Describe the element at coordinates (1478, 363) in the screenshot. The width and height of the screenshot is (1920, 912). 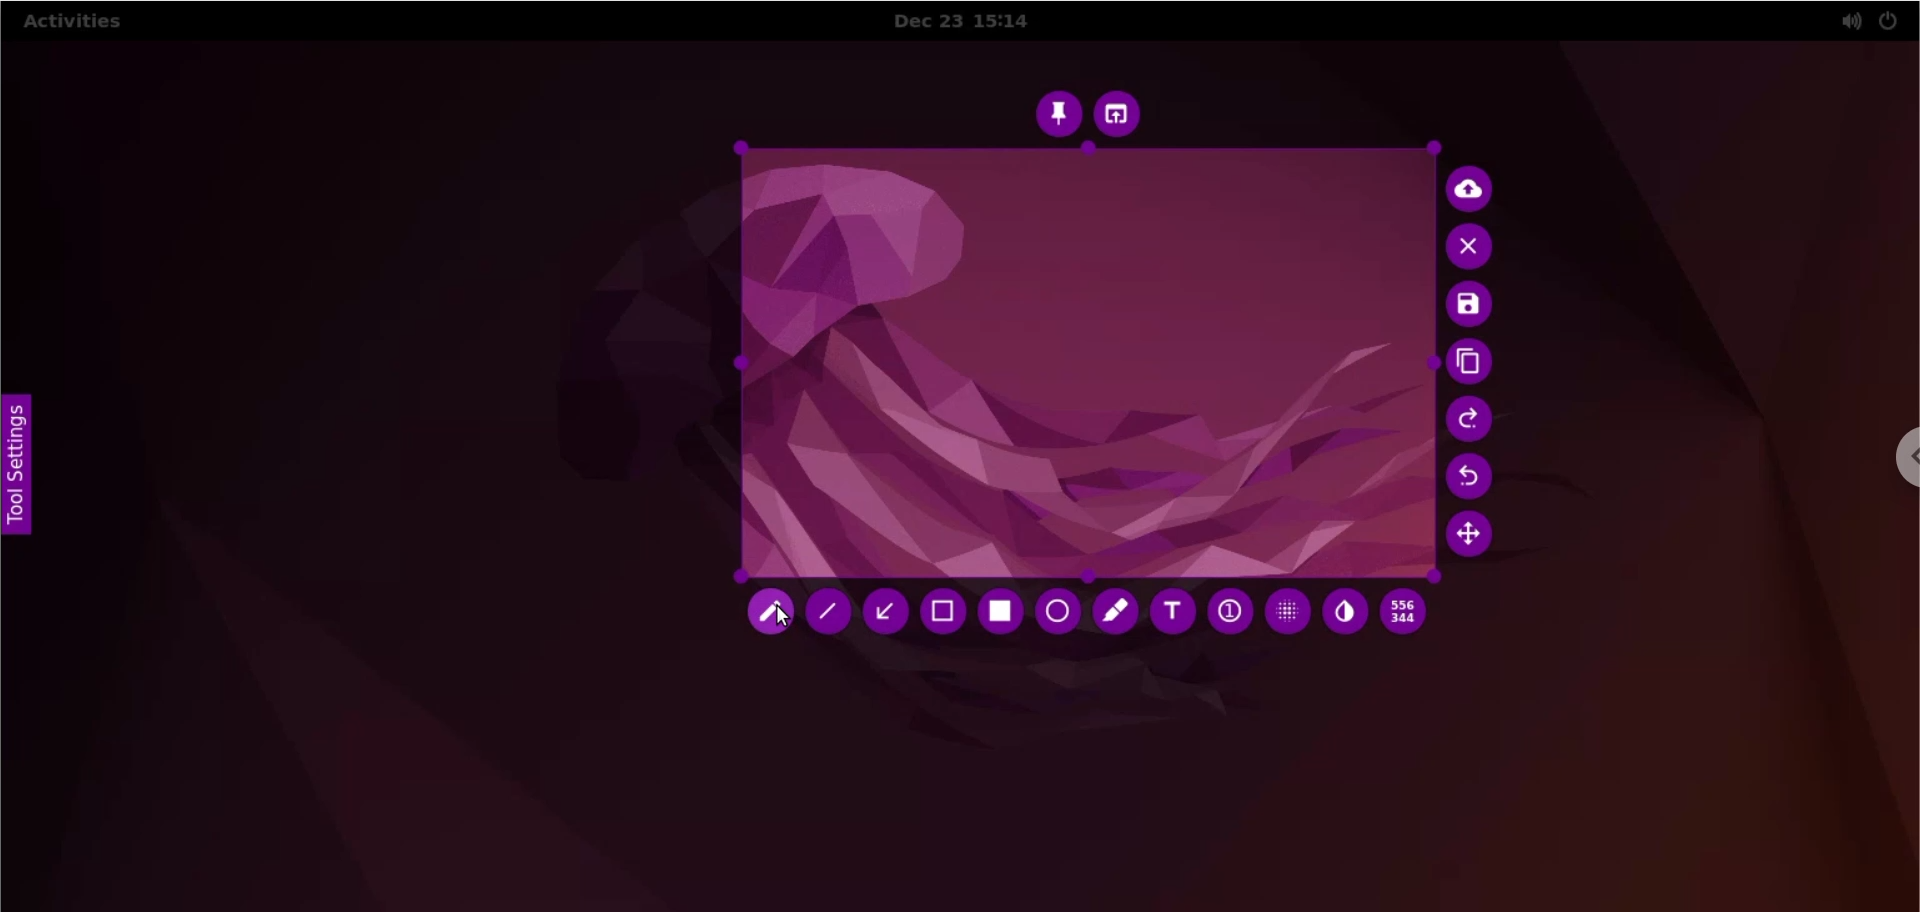
I see `copy to clipboard` at that location.